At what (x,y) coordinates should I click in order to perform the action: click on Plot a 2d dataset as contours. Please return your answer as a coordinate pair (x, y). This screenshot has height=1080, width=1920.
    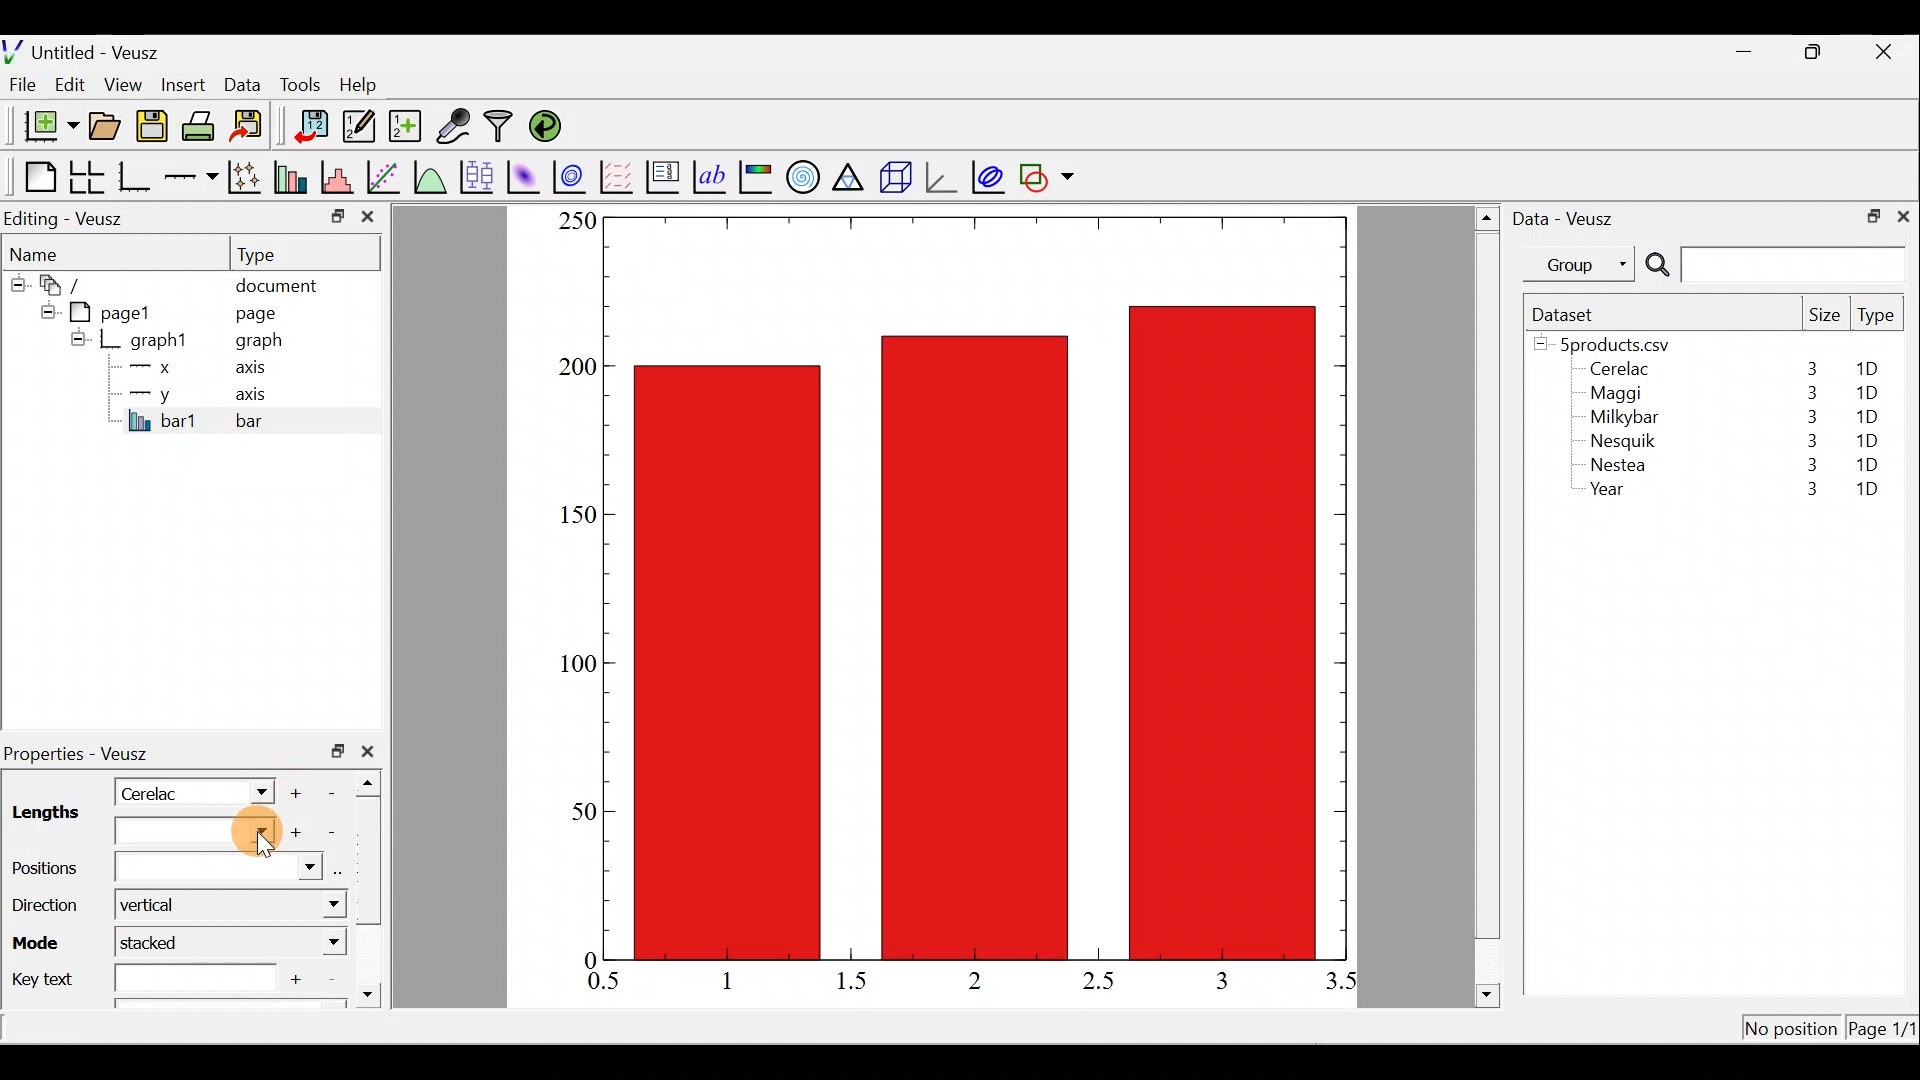
    Looking at the image, I should click on (574, 176).